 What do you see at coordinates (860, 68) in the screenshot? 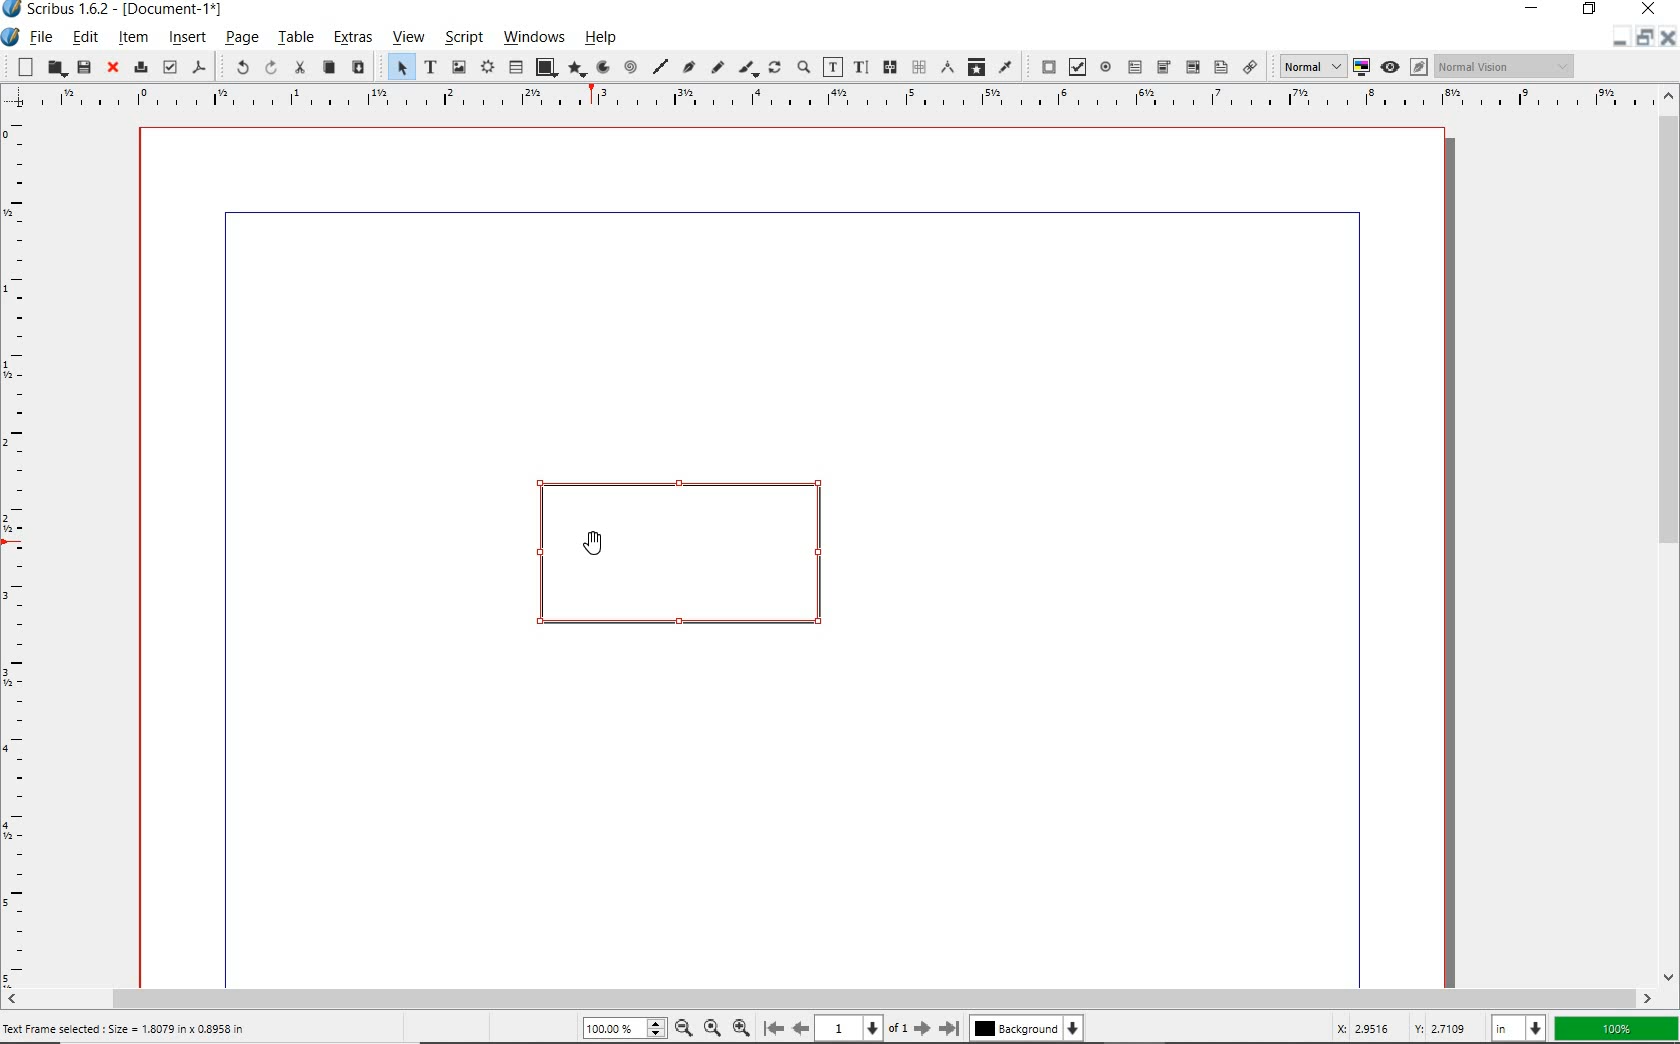
I see `edit text with story editor` at bounding box center [860, 68].